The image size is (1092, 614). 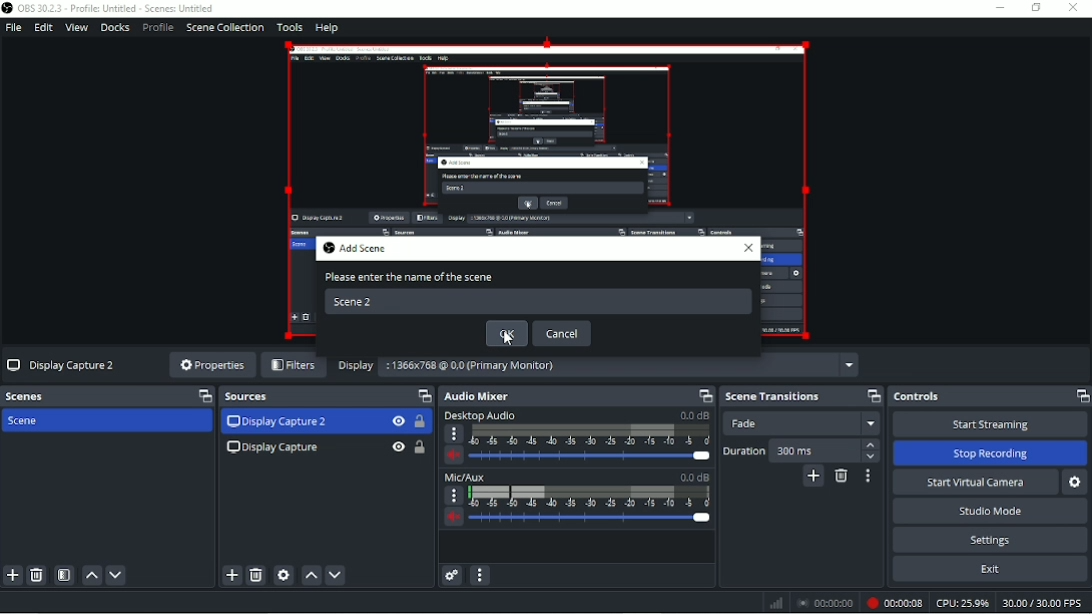 I want to click on Open source properties, so click(x=283, y=575).